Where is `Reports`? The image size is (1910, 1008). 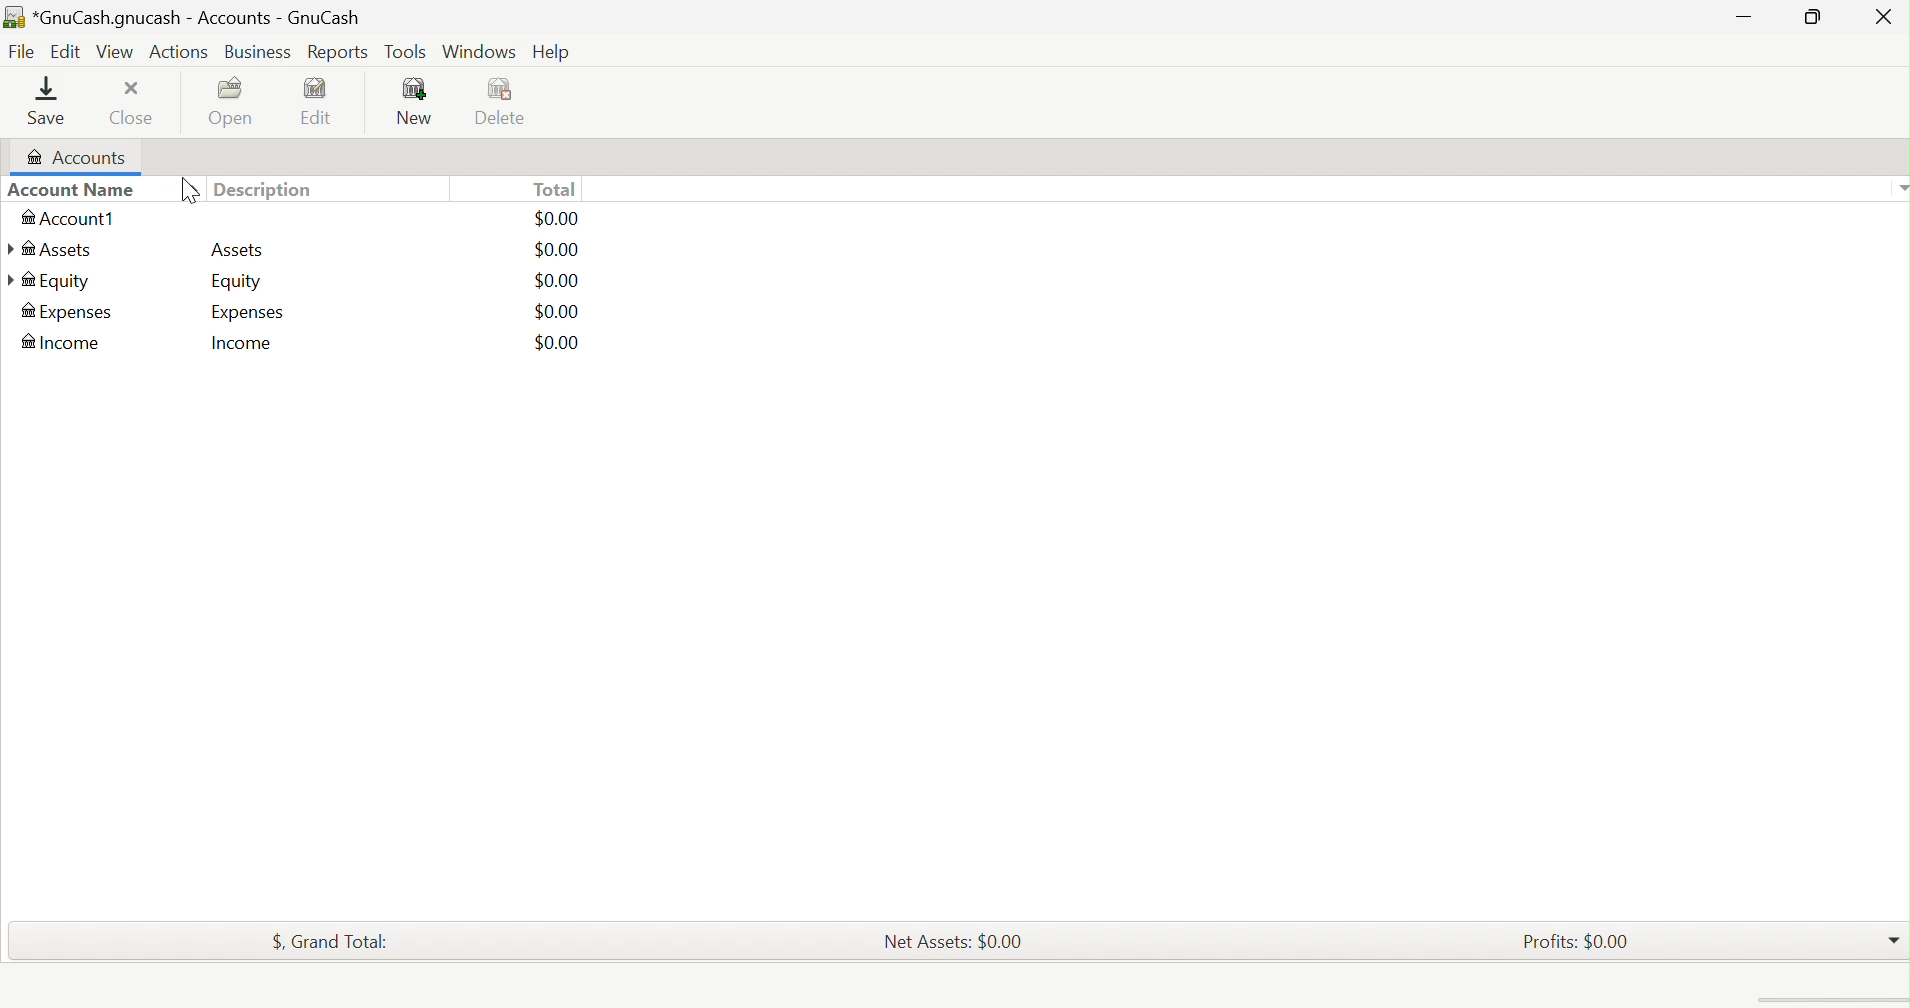
Reports is located at coordinates (336, 53).